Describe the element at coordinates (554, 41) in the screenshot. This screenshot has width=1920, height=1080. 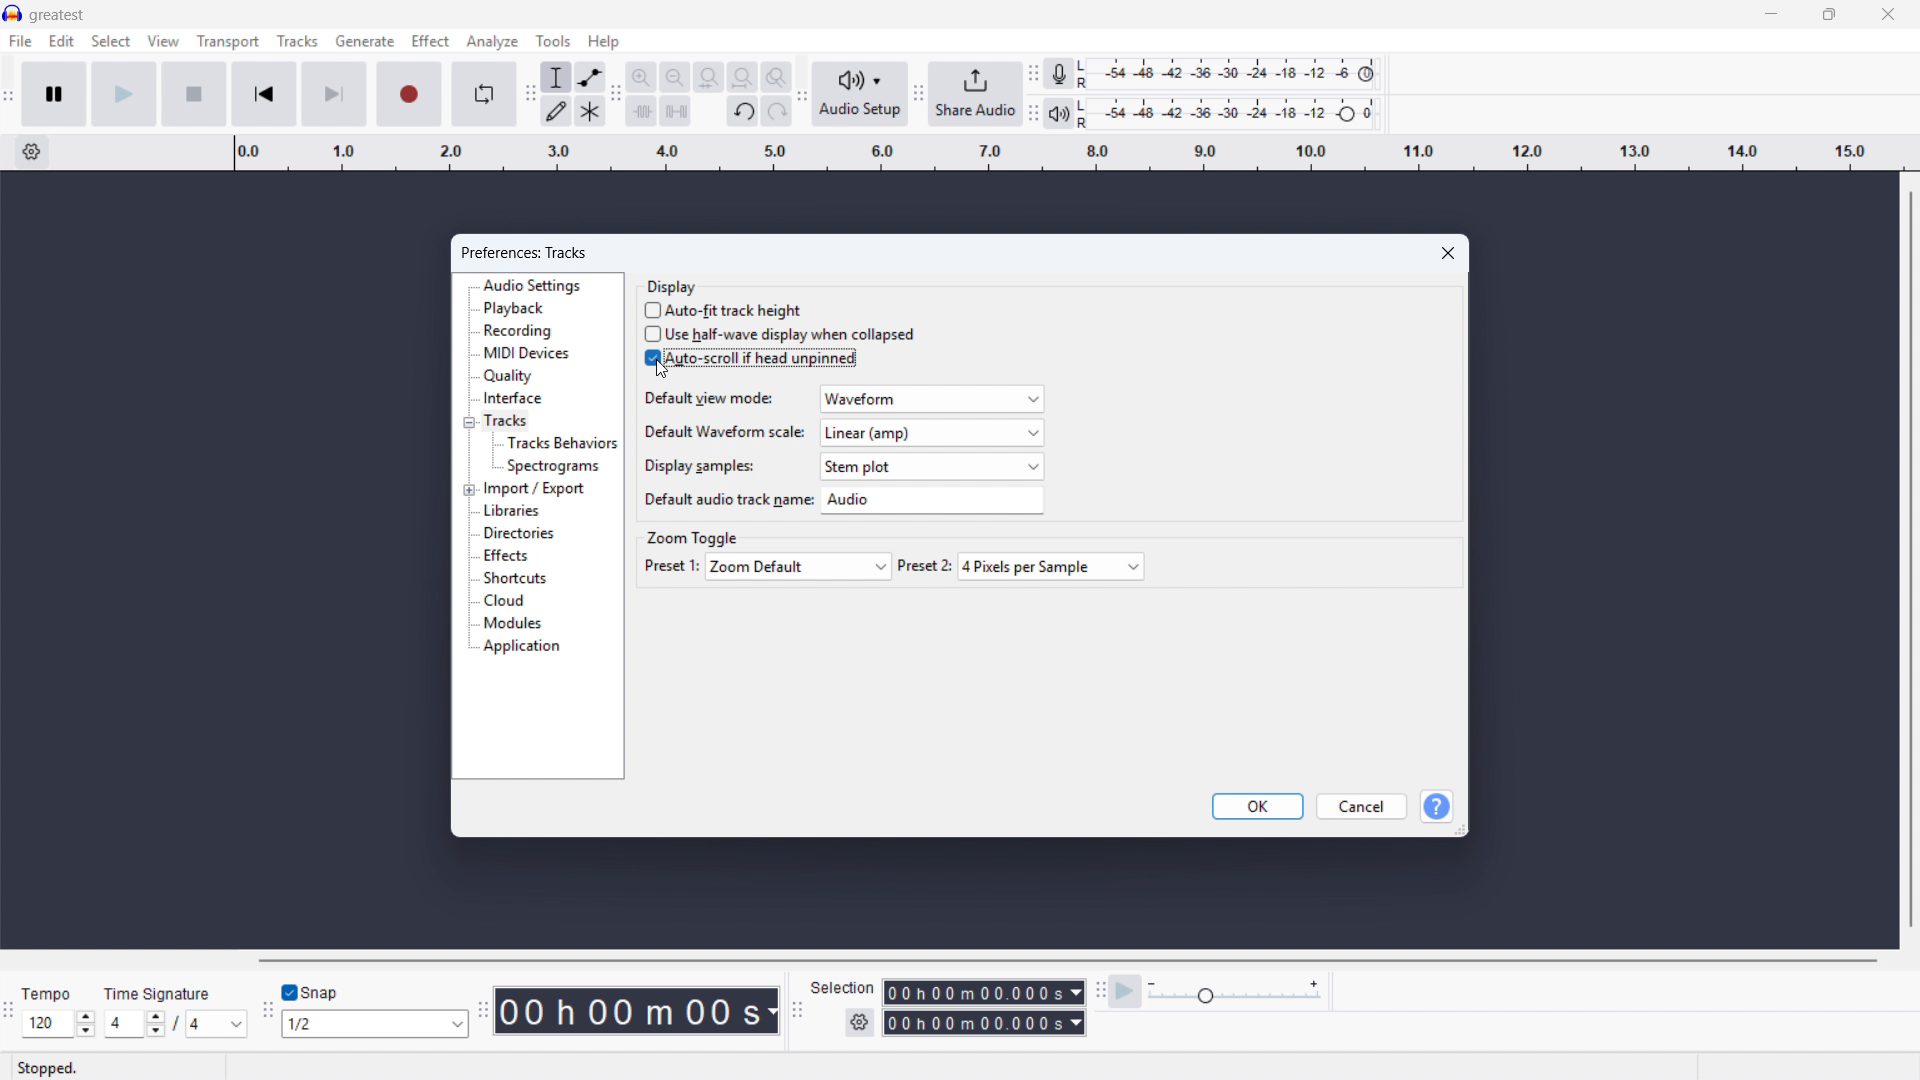
I see `Tools ` at that location.